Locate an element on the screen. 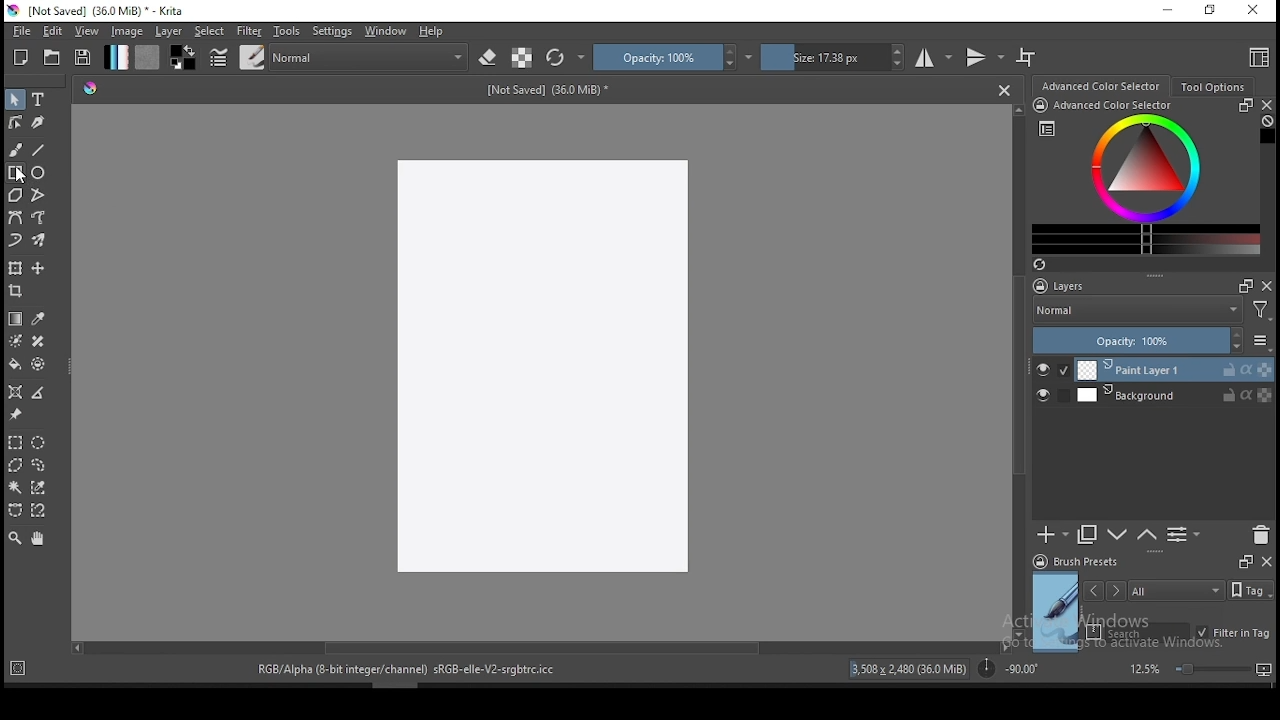 This screenshot has height=720, width=1280. crop tool is located at coordinates (18, 293).